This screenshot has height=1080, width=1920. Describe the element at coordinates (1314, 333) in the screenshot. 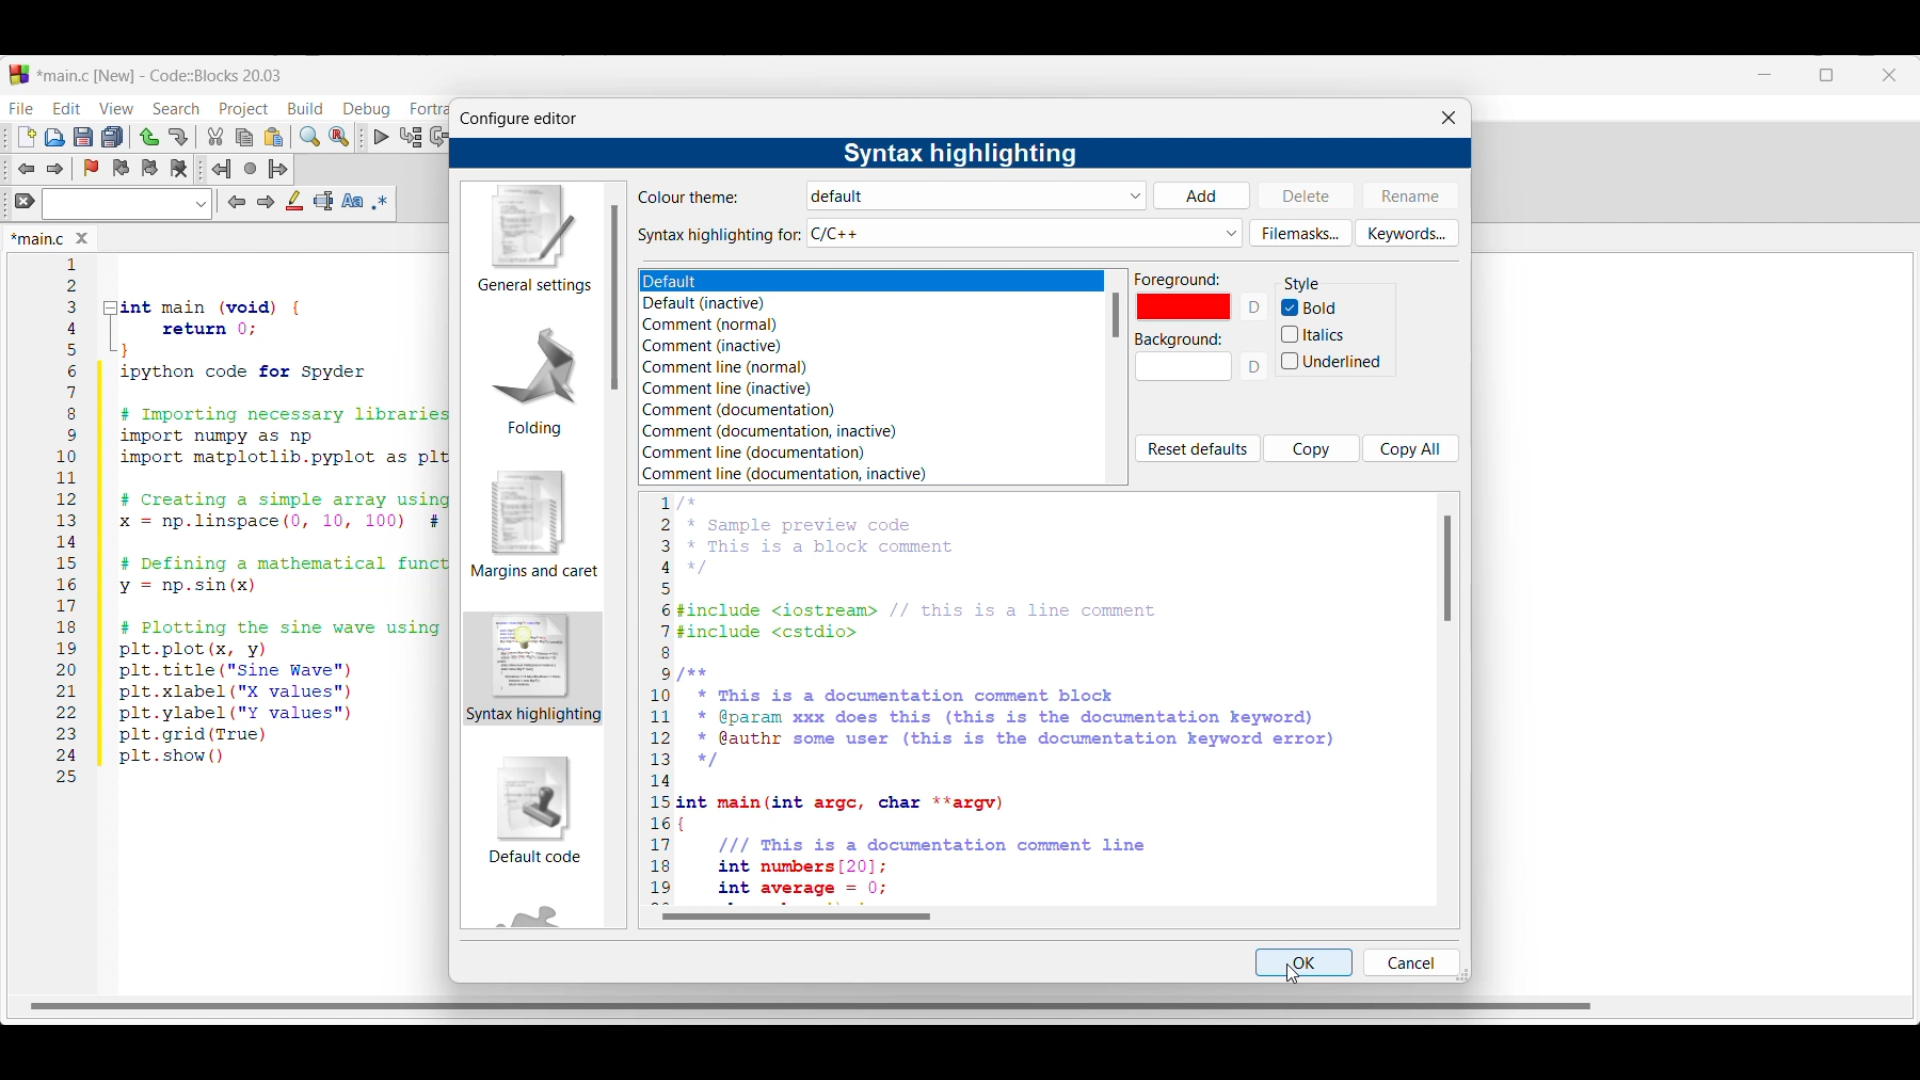

I see `italics` at that location.